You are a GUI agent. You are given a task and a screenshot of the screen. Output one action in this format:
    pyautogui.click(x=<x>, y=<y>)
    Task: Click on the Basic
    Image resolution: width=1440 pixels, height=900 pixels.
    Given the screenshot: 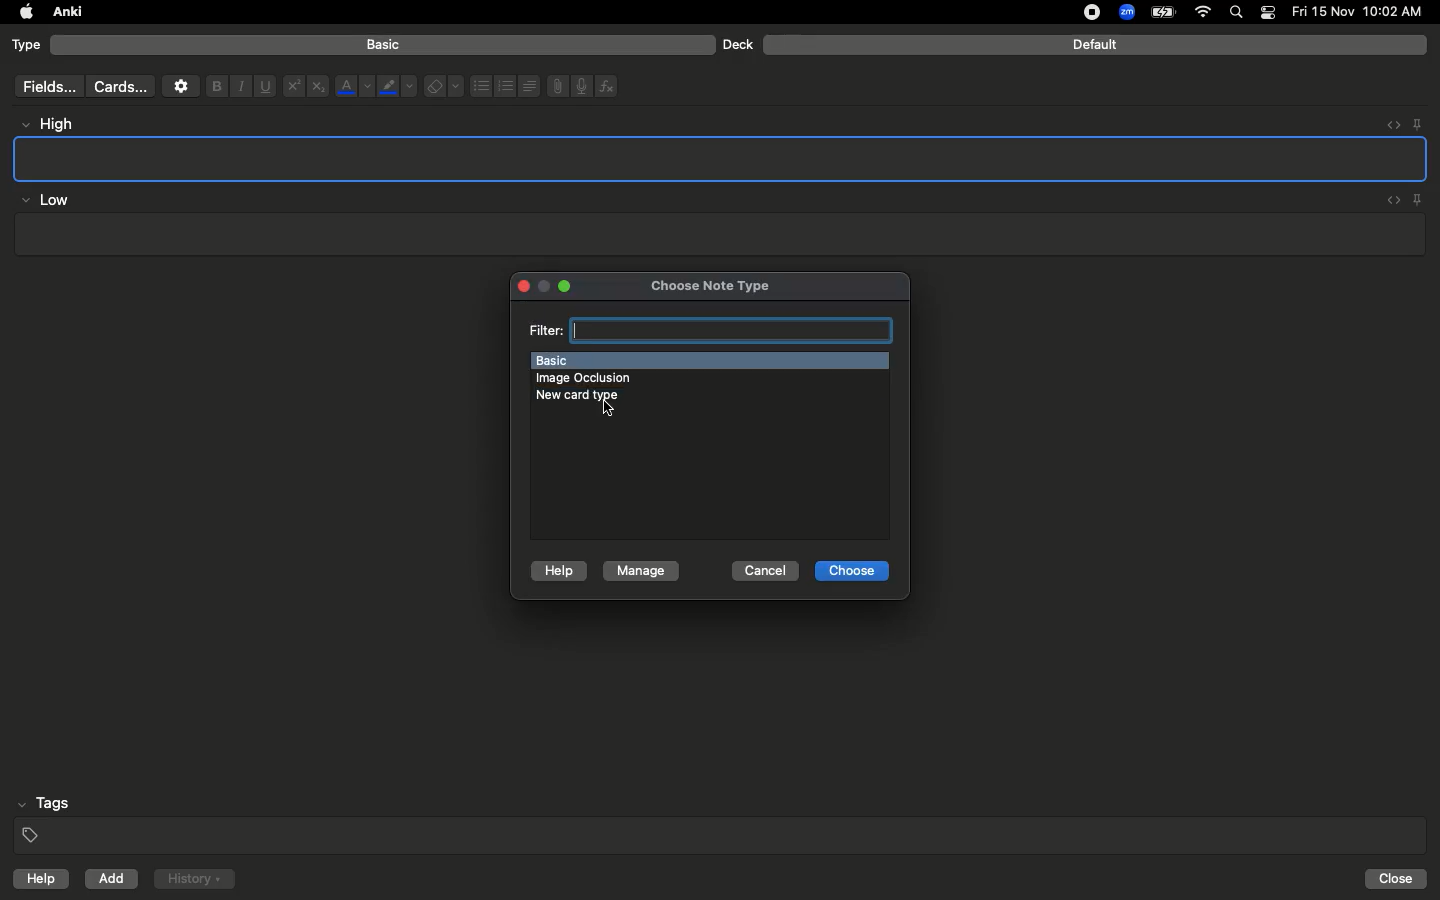 What is the action you would take?
    pyautogui.click(x=384, y=45)
    